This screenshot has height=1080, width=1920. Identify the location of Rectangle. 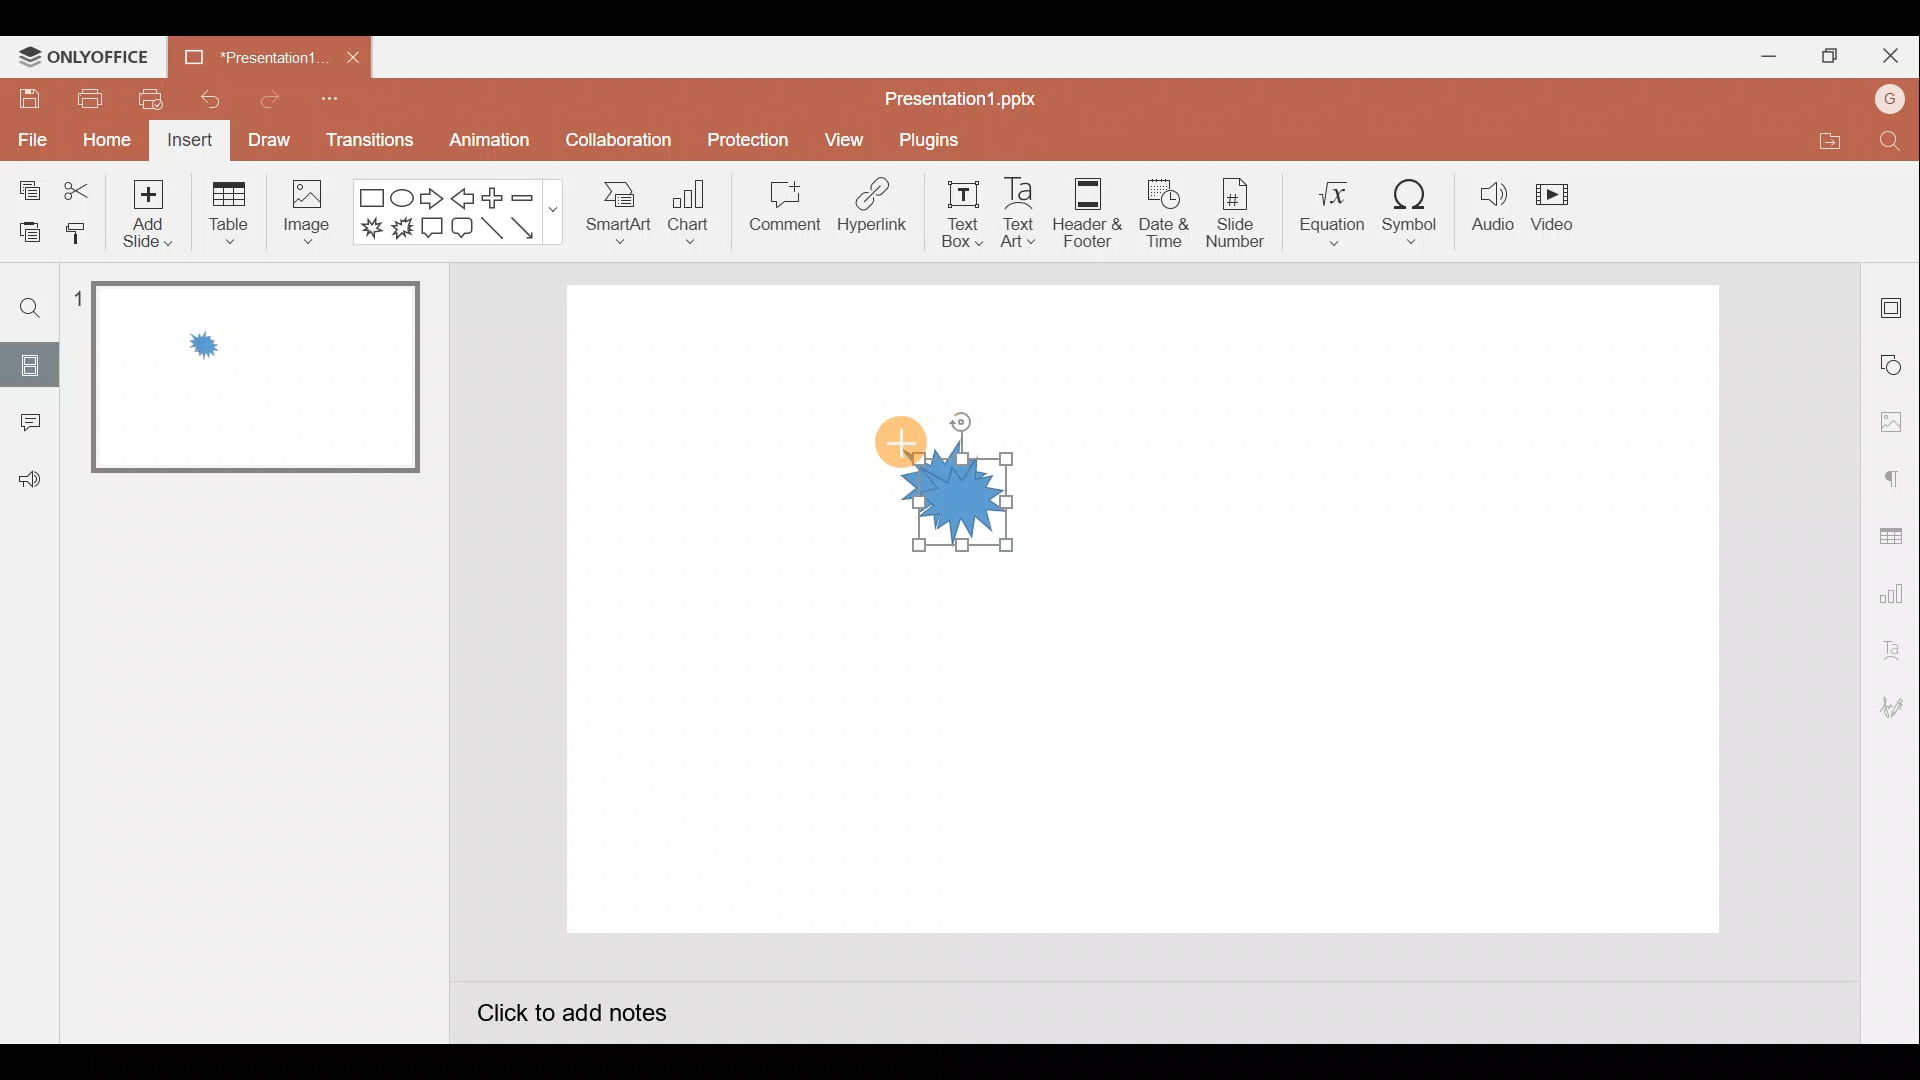
(371, 195).